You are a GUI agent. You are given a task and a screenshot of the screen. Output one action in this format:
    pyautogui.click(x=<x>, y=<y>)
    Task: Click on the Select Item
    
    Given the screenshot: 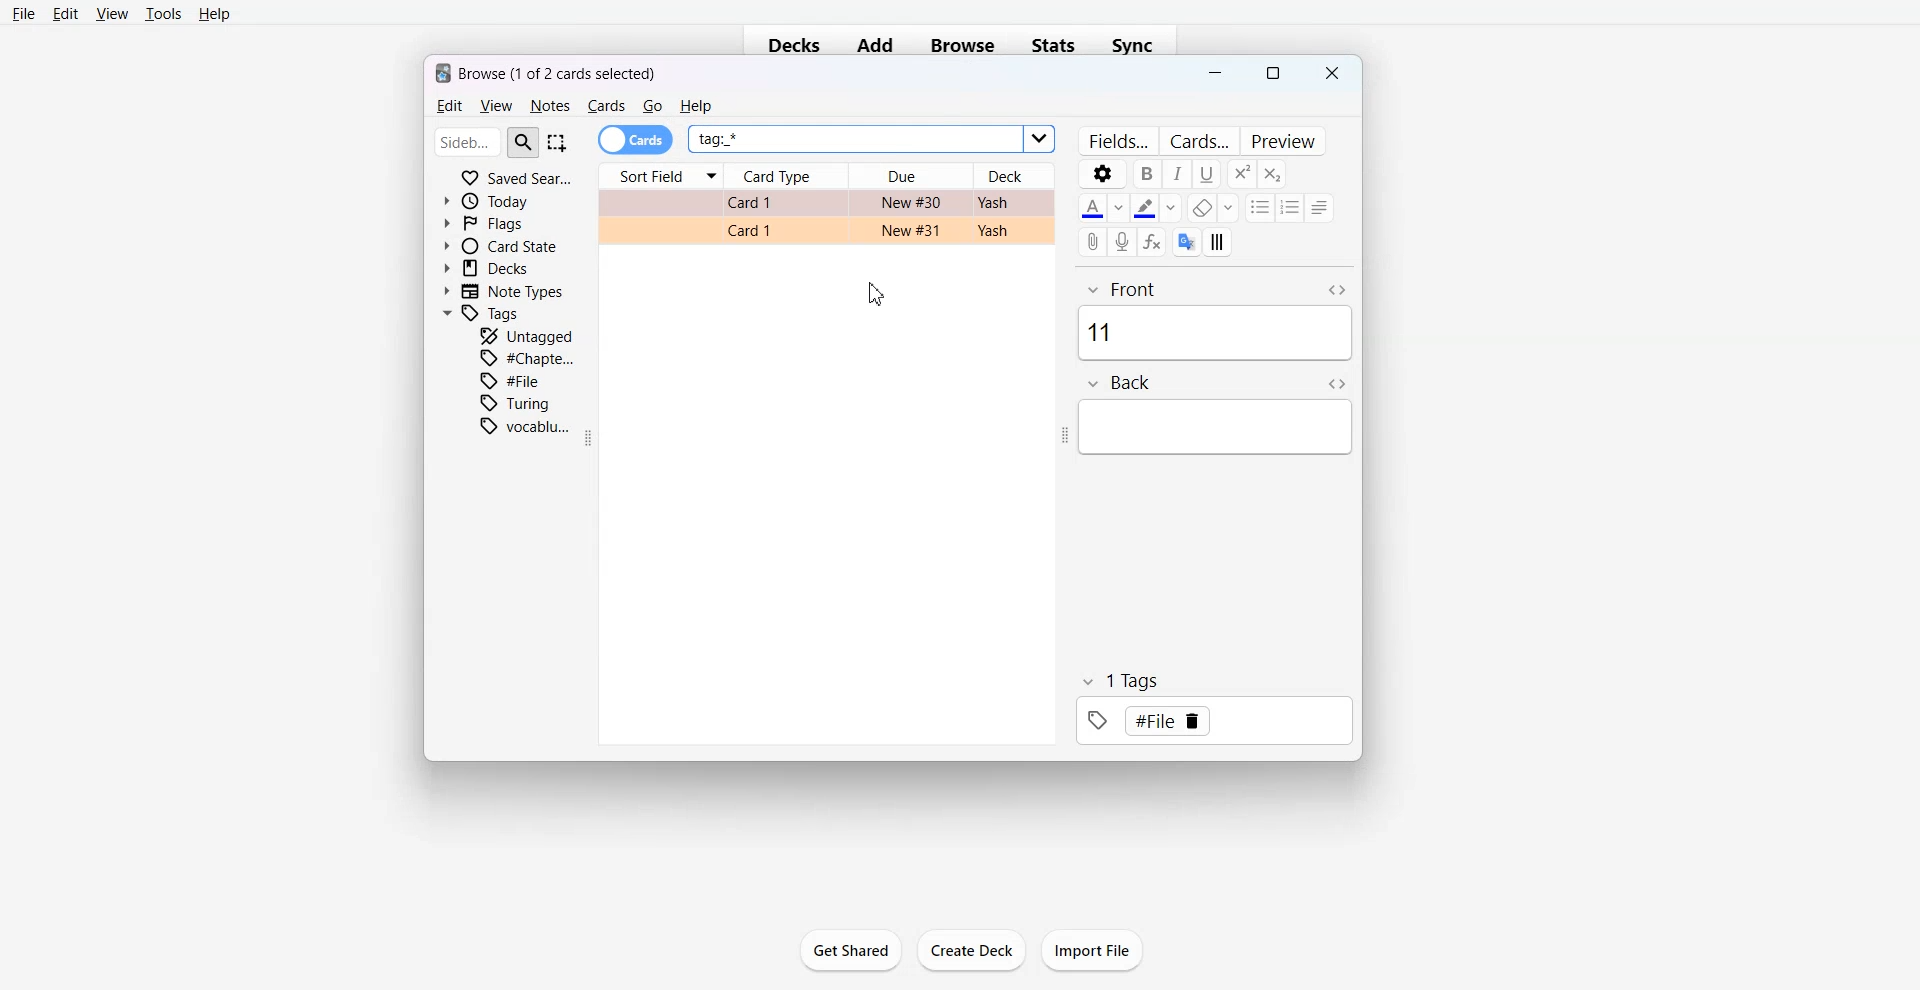 What is the action you would take?
    pyautogui.click(x=559, y=142)
    